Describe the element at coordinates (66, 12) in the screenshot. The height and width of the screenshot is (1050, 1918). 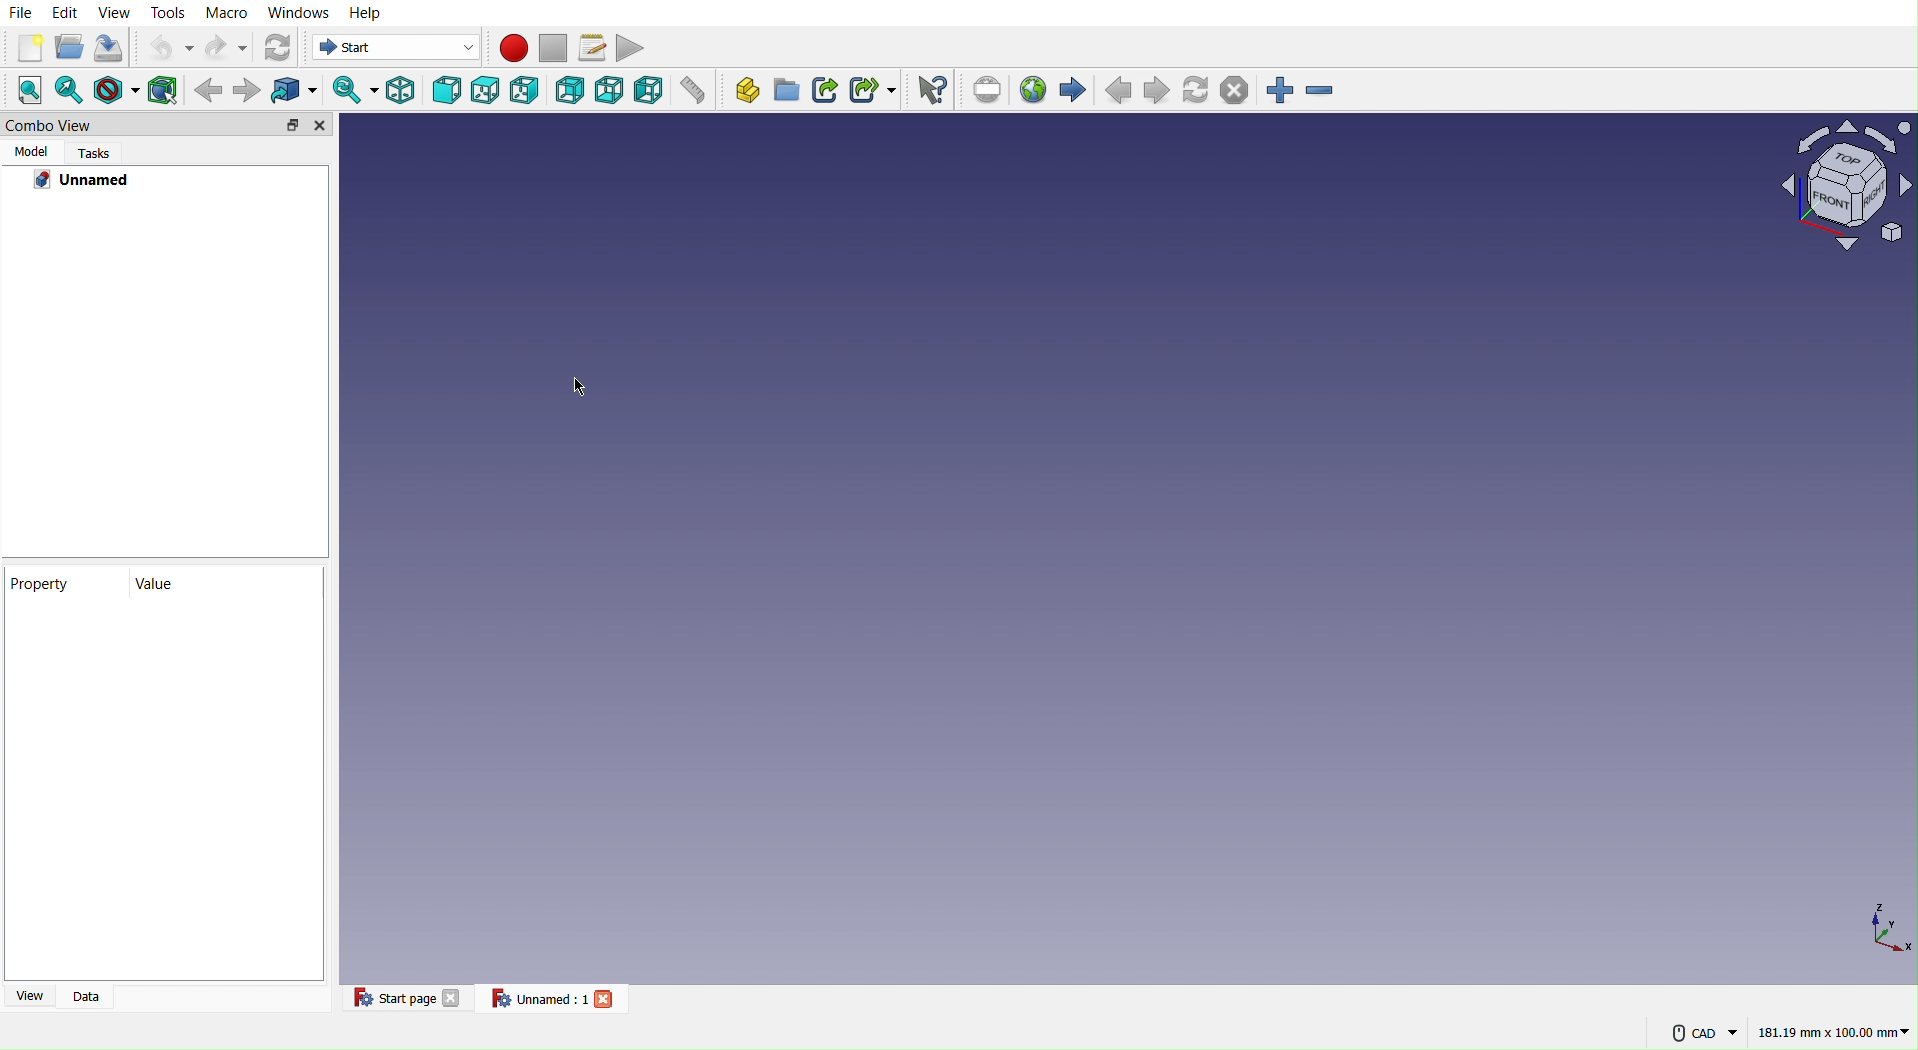
I see `Edit` at that location.